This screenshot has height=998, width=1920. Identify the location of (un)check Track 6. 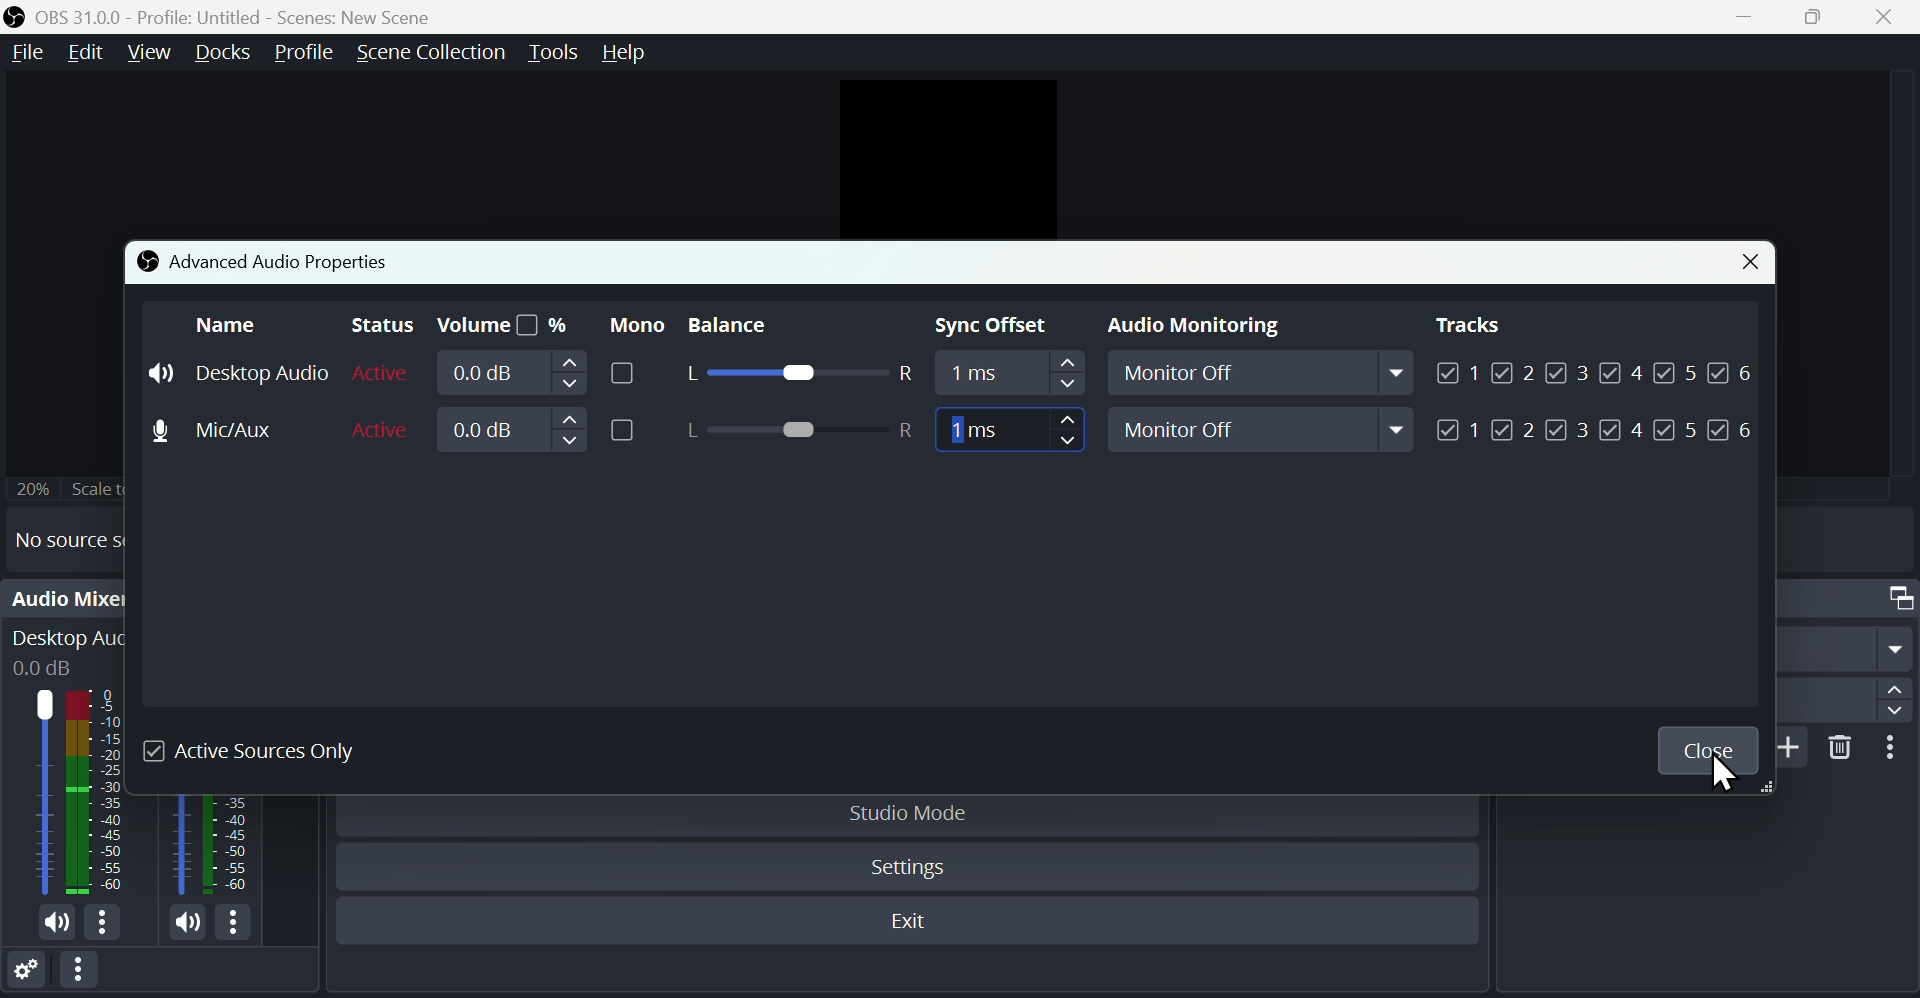
(1732, 431).